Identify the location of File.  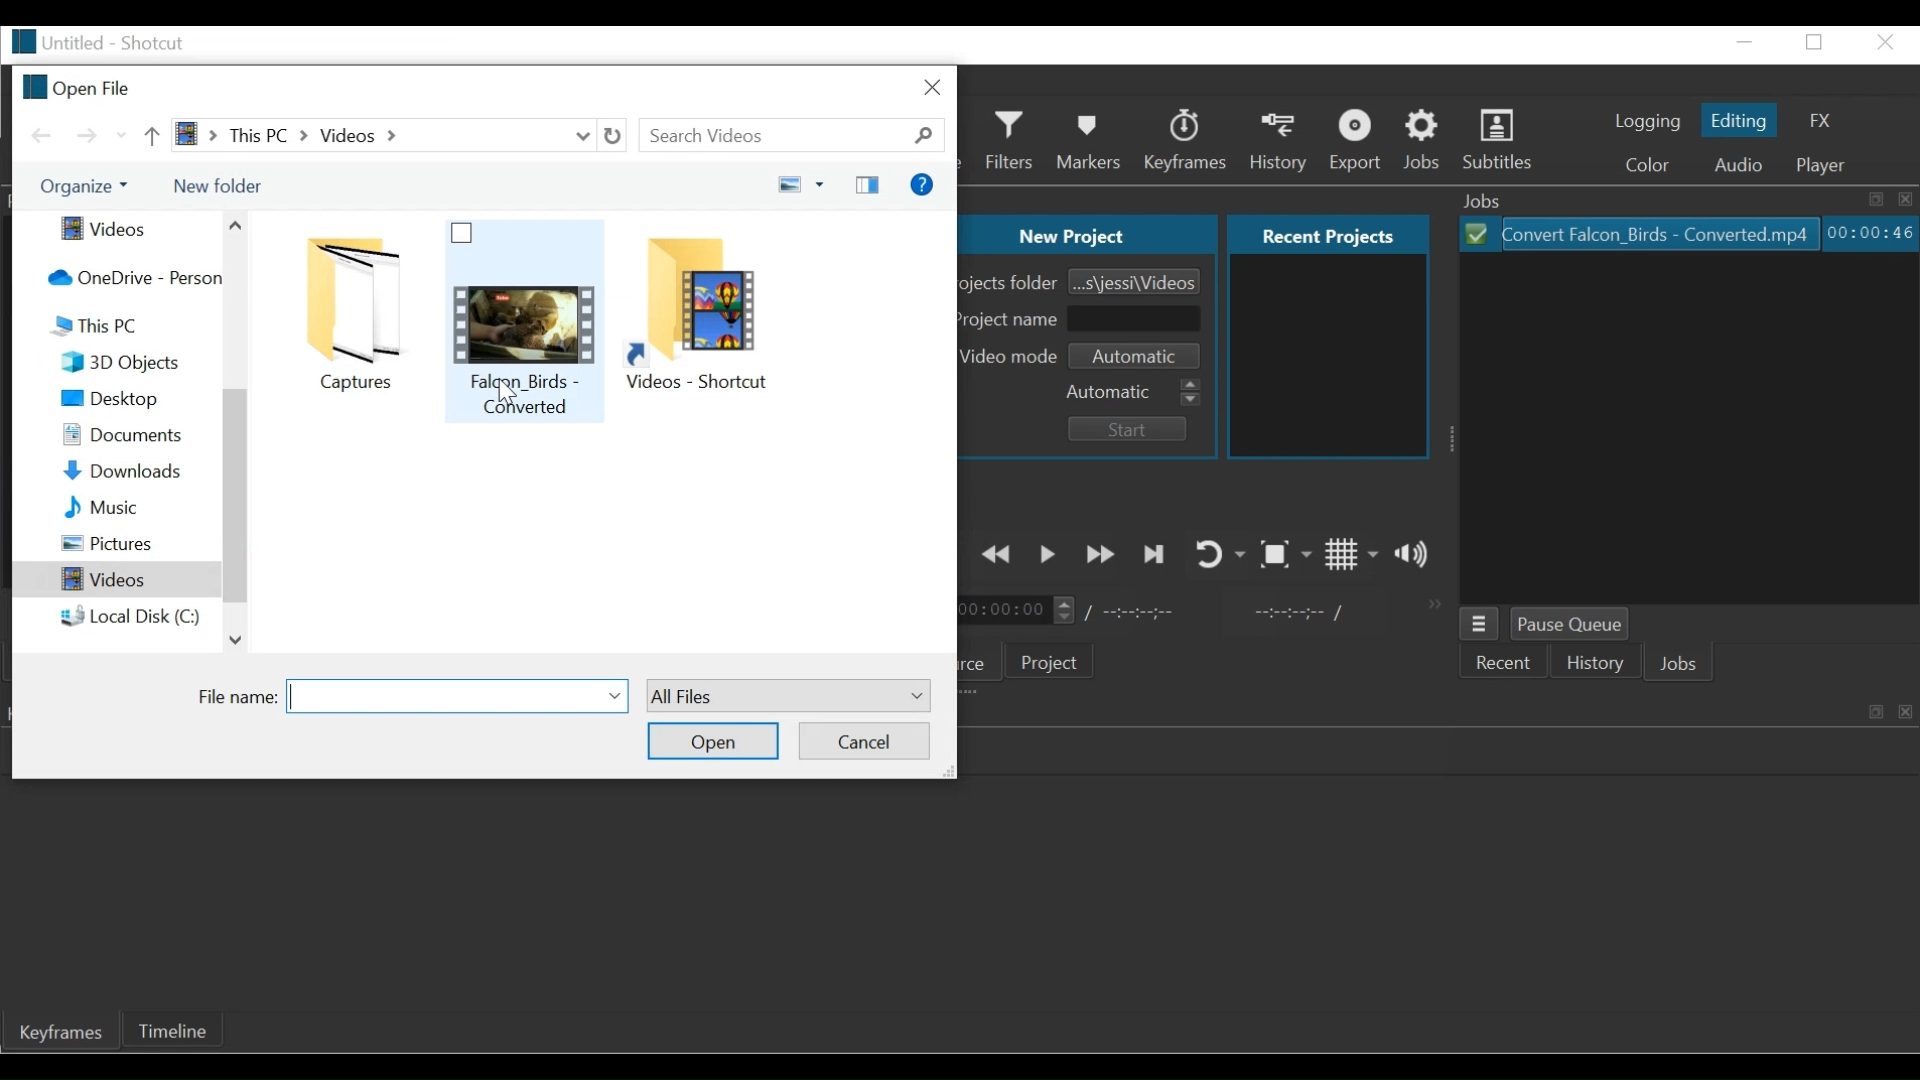
(1643, 232).